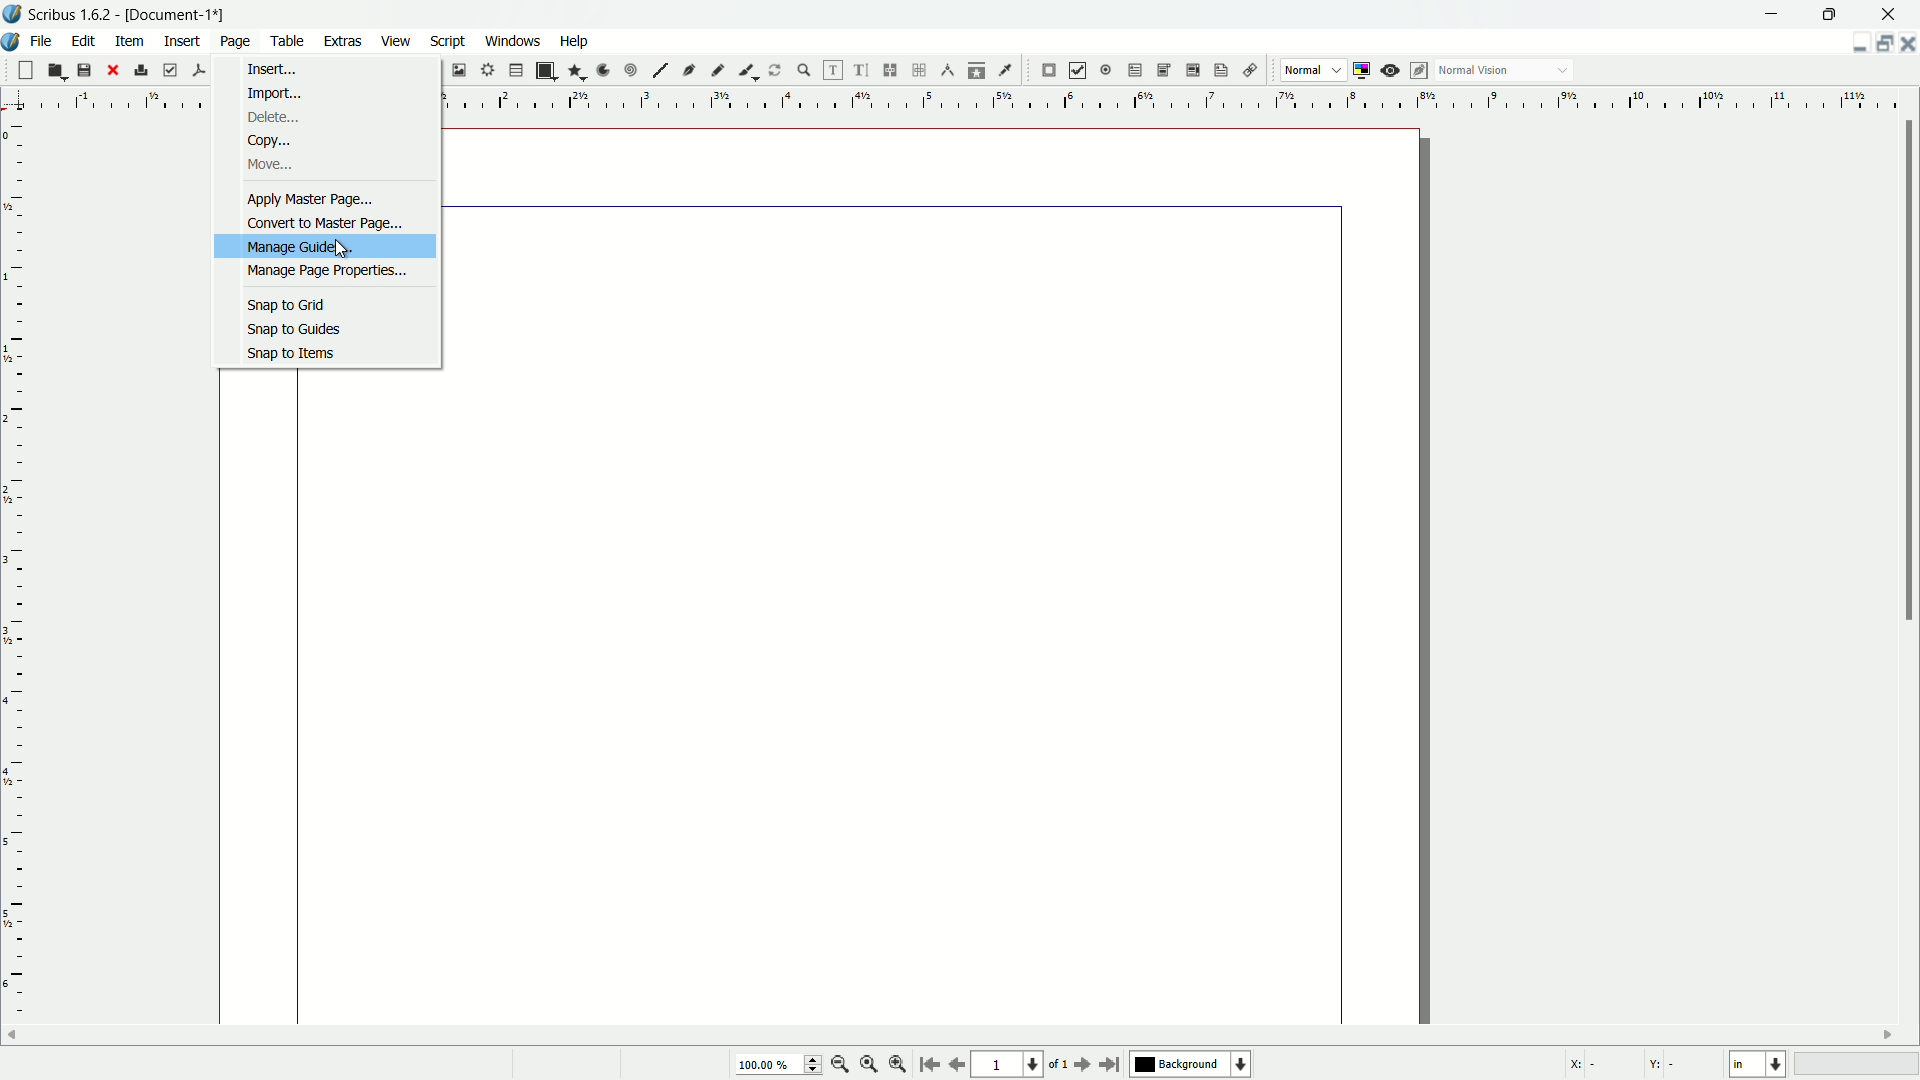 This screenshot has width=1920, height=1080. I want to click on preflight verifier, so click(170, 71).